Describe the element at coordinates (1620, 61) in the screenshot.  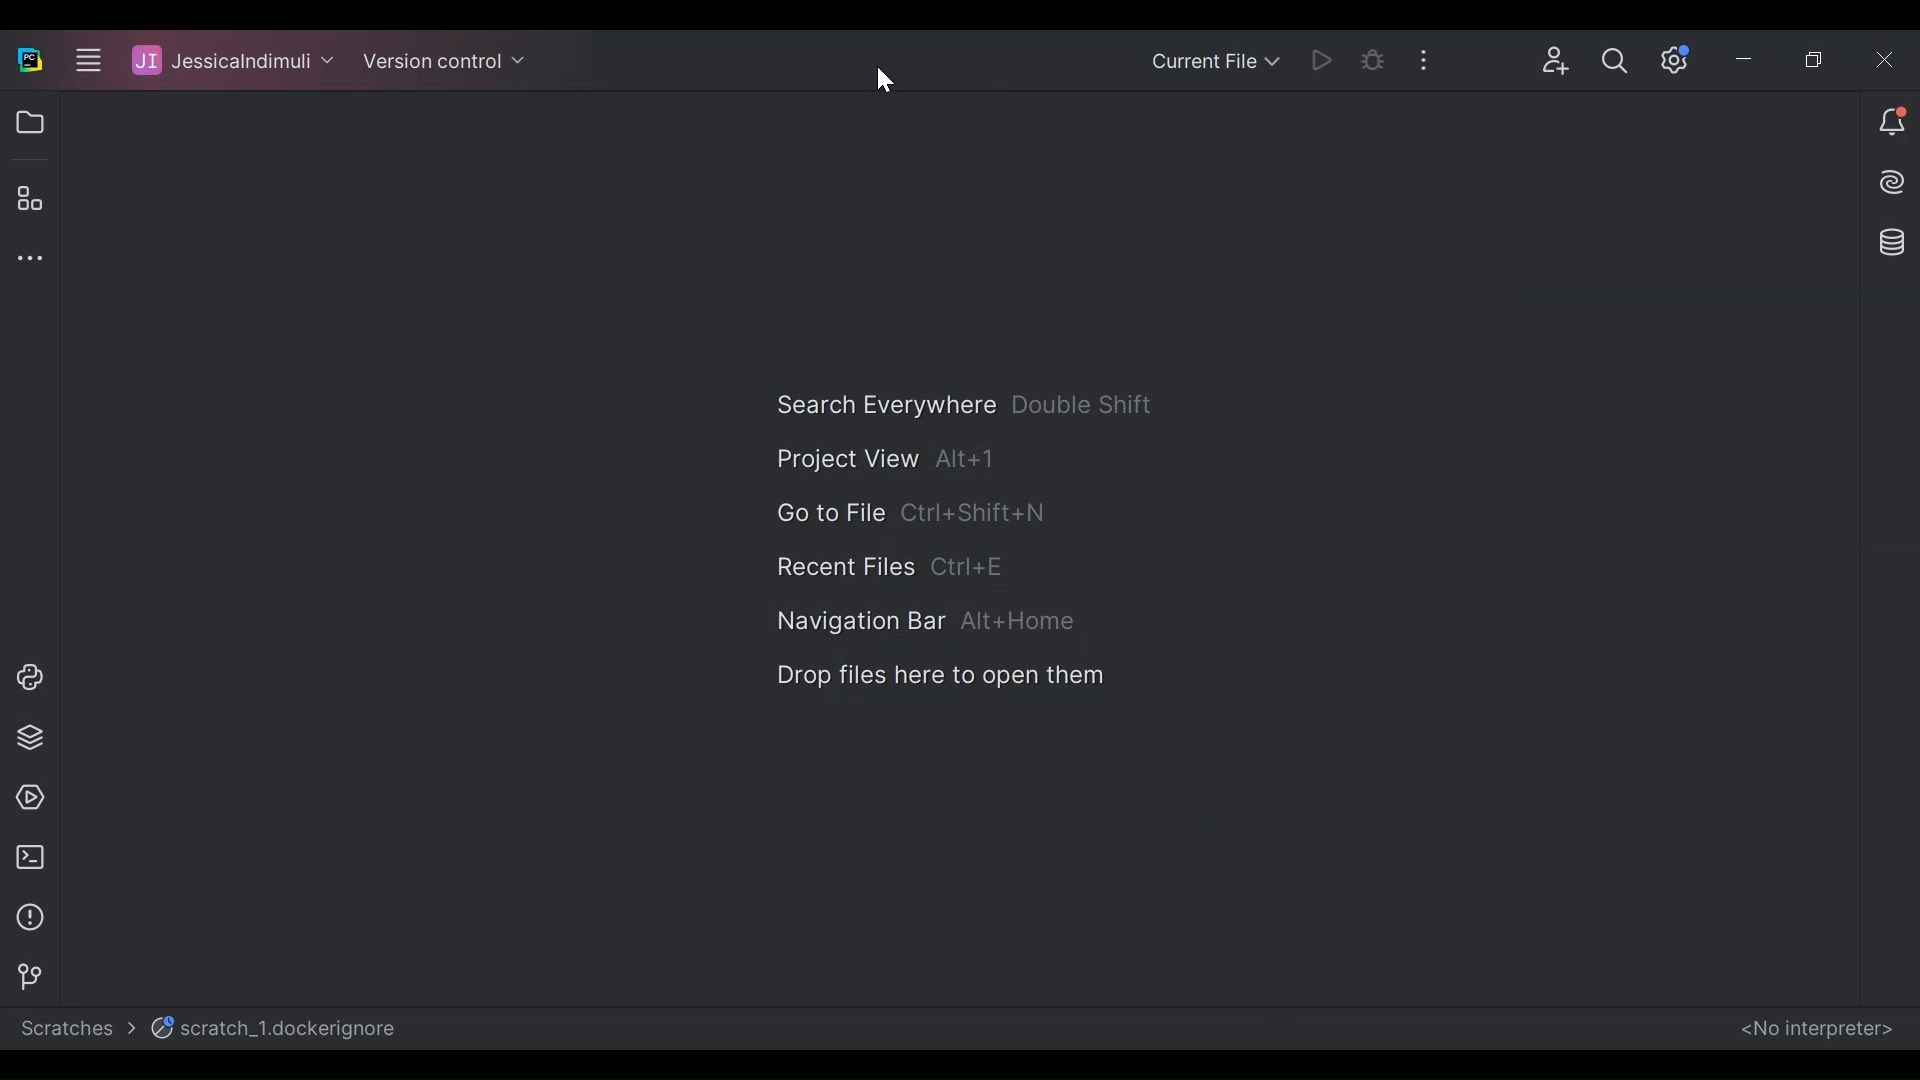
I see `` at that location.